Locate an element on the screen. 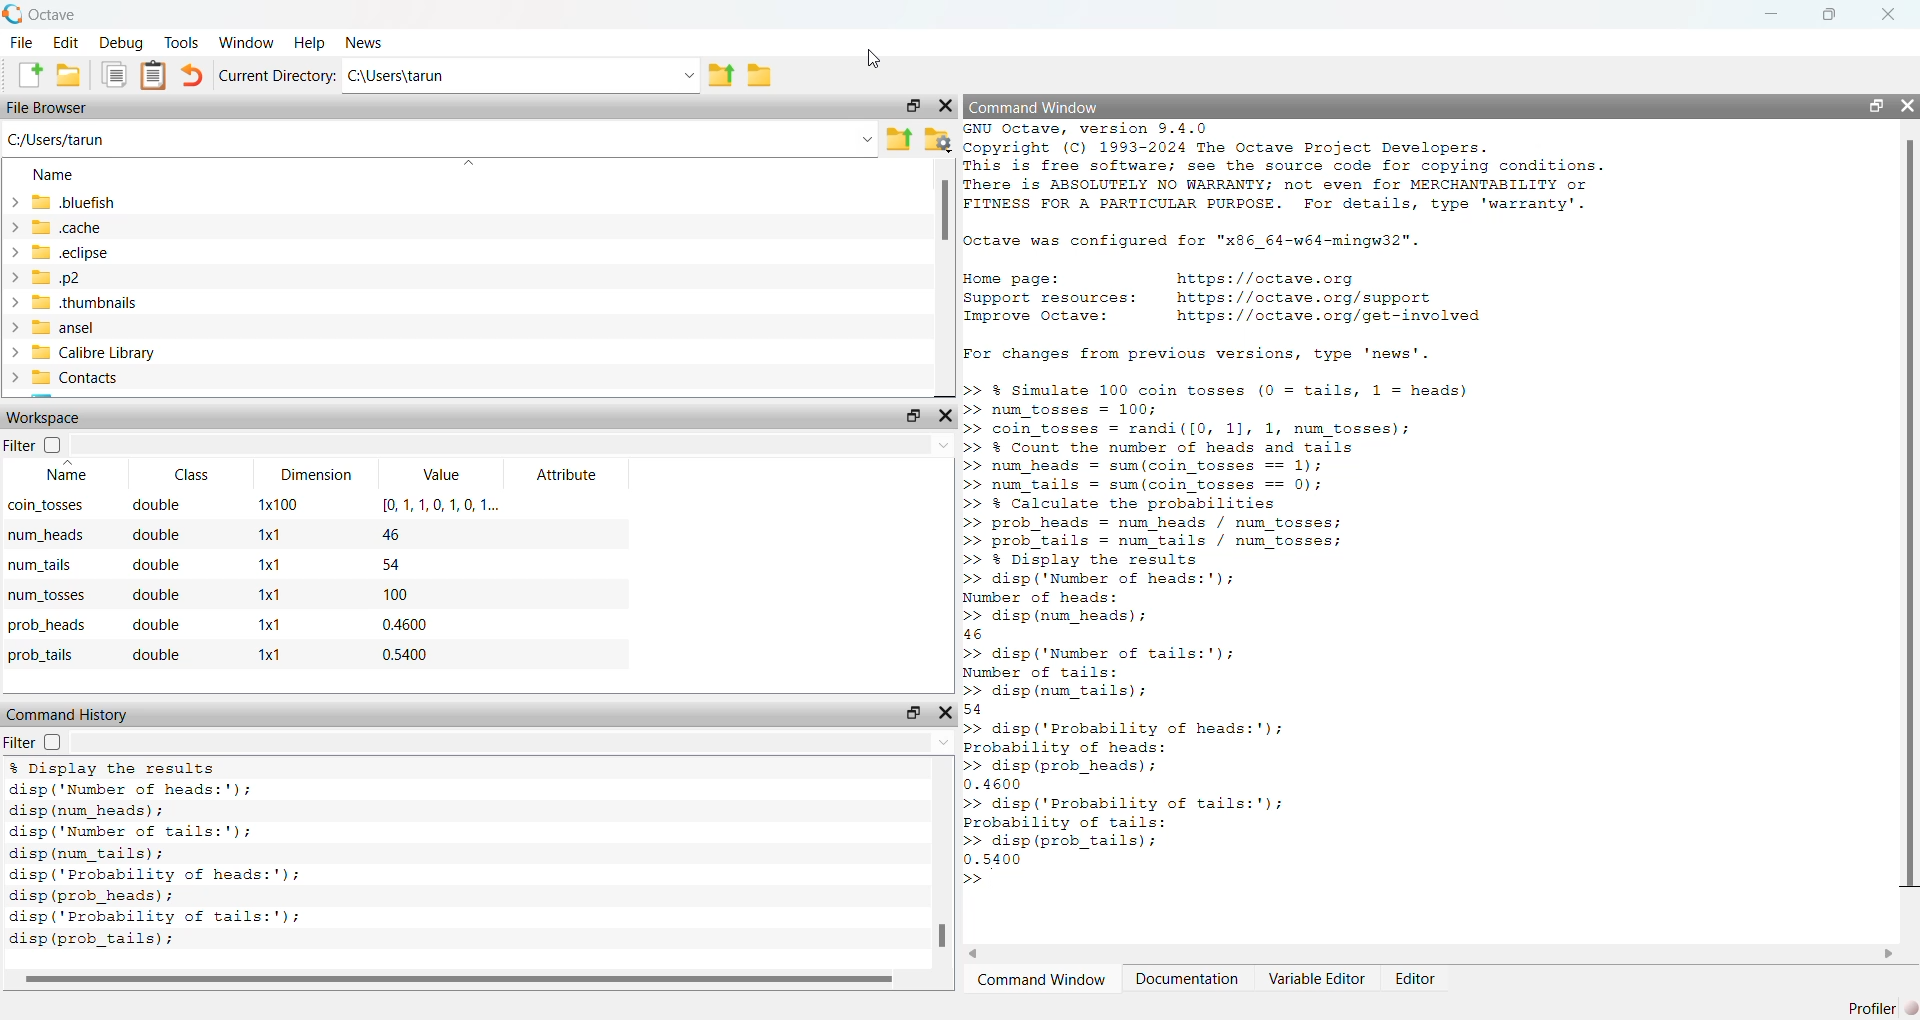  File is located at coordinates (20, 42).